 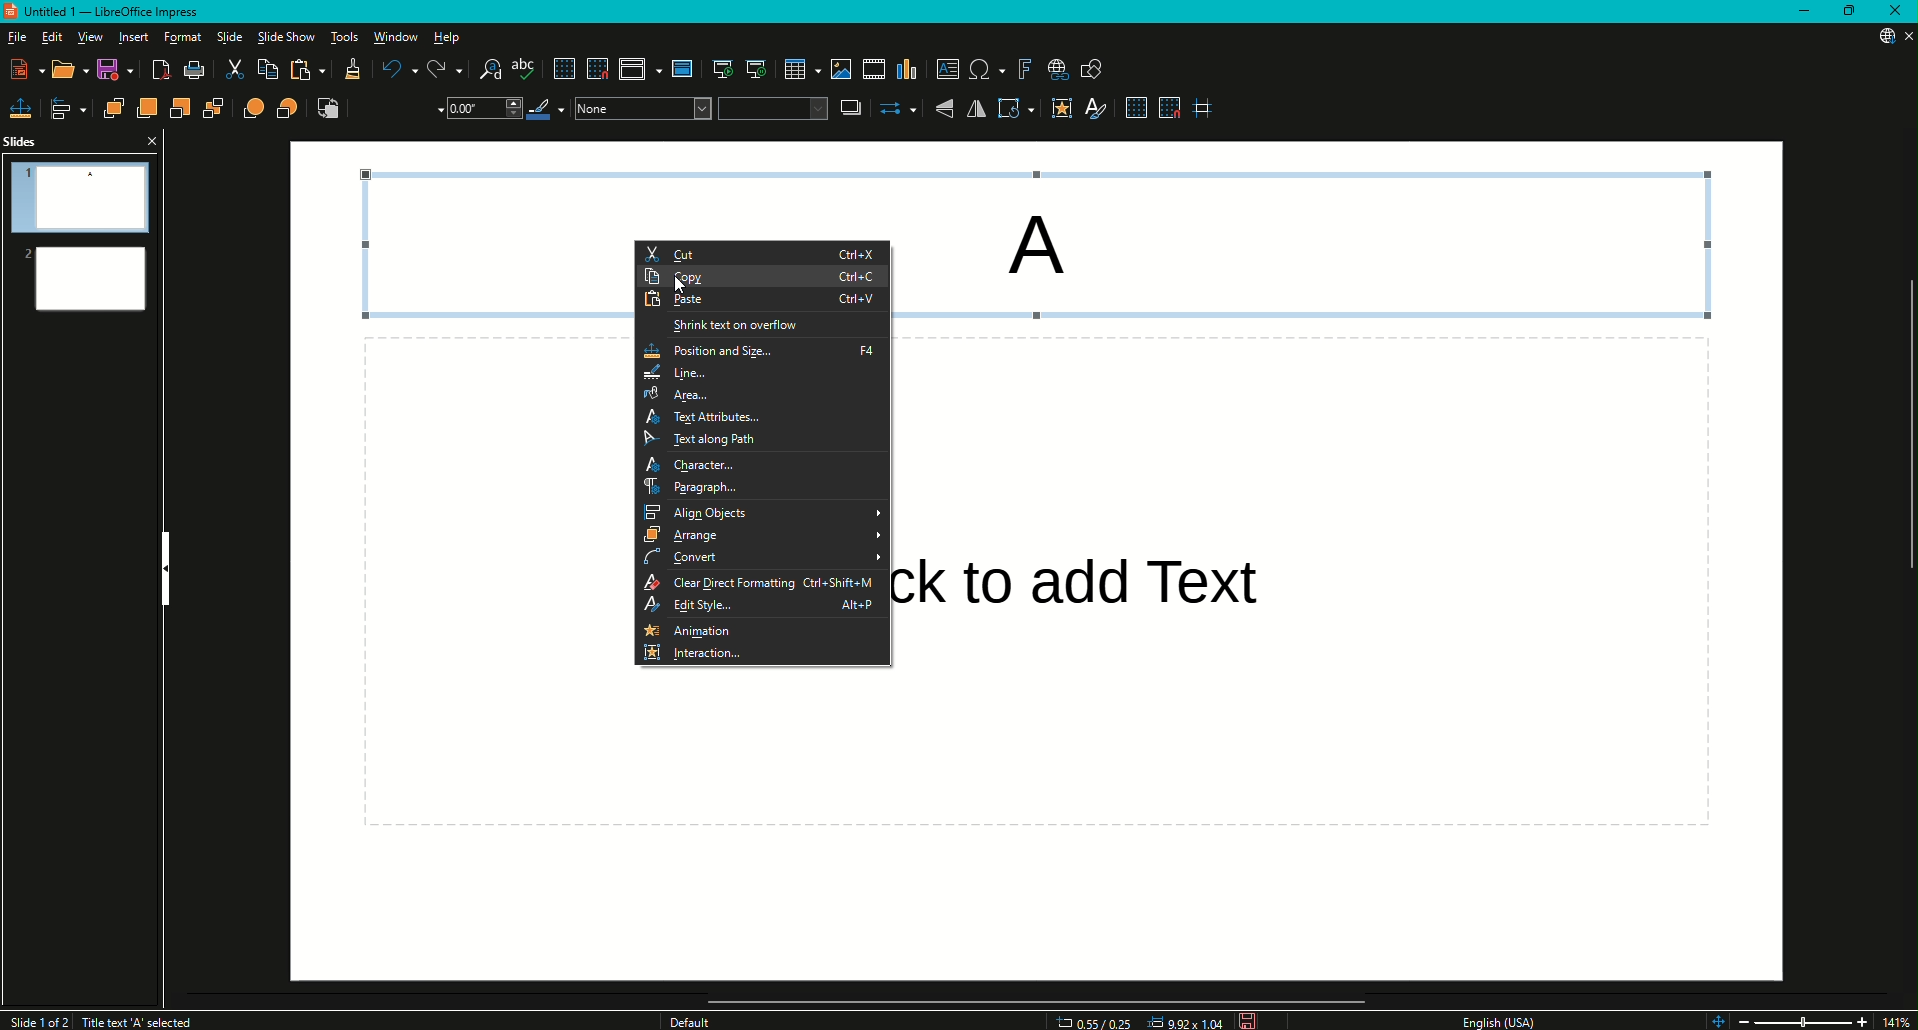 What do you see at coordinates (181, 37) in the screenshot?
I see `Format` at bounding box center [181, 37].